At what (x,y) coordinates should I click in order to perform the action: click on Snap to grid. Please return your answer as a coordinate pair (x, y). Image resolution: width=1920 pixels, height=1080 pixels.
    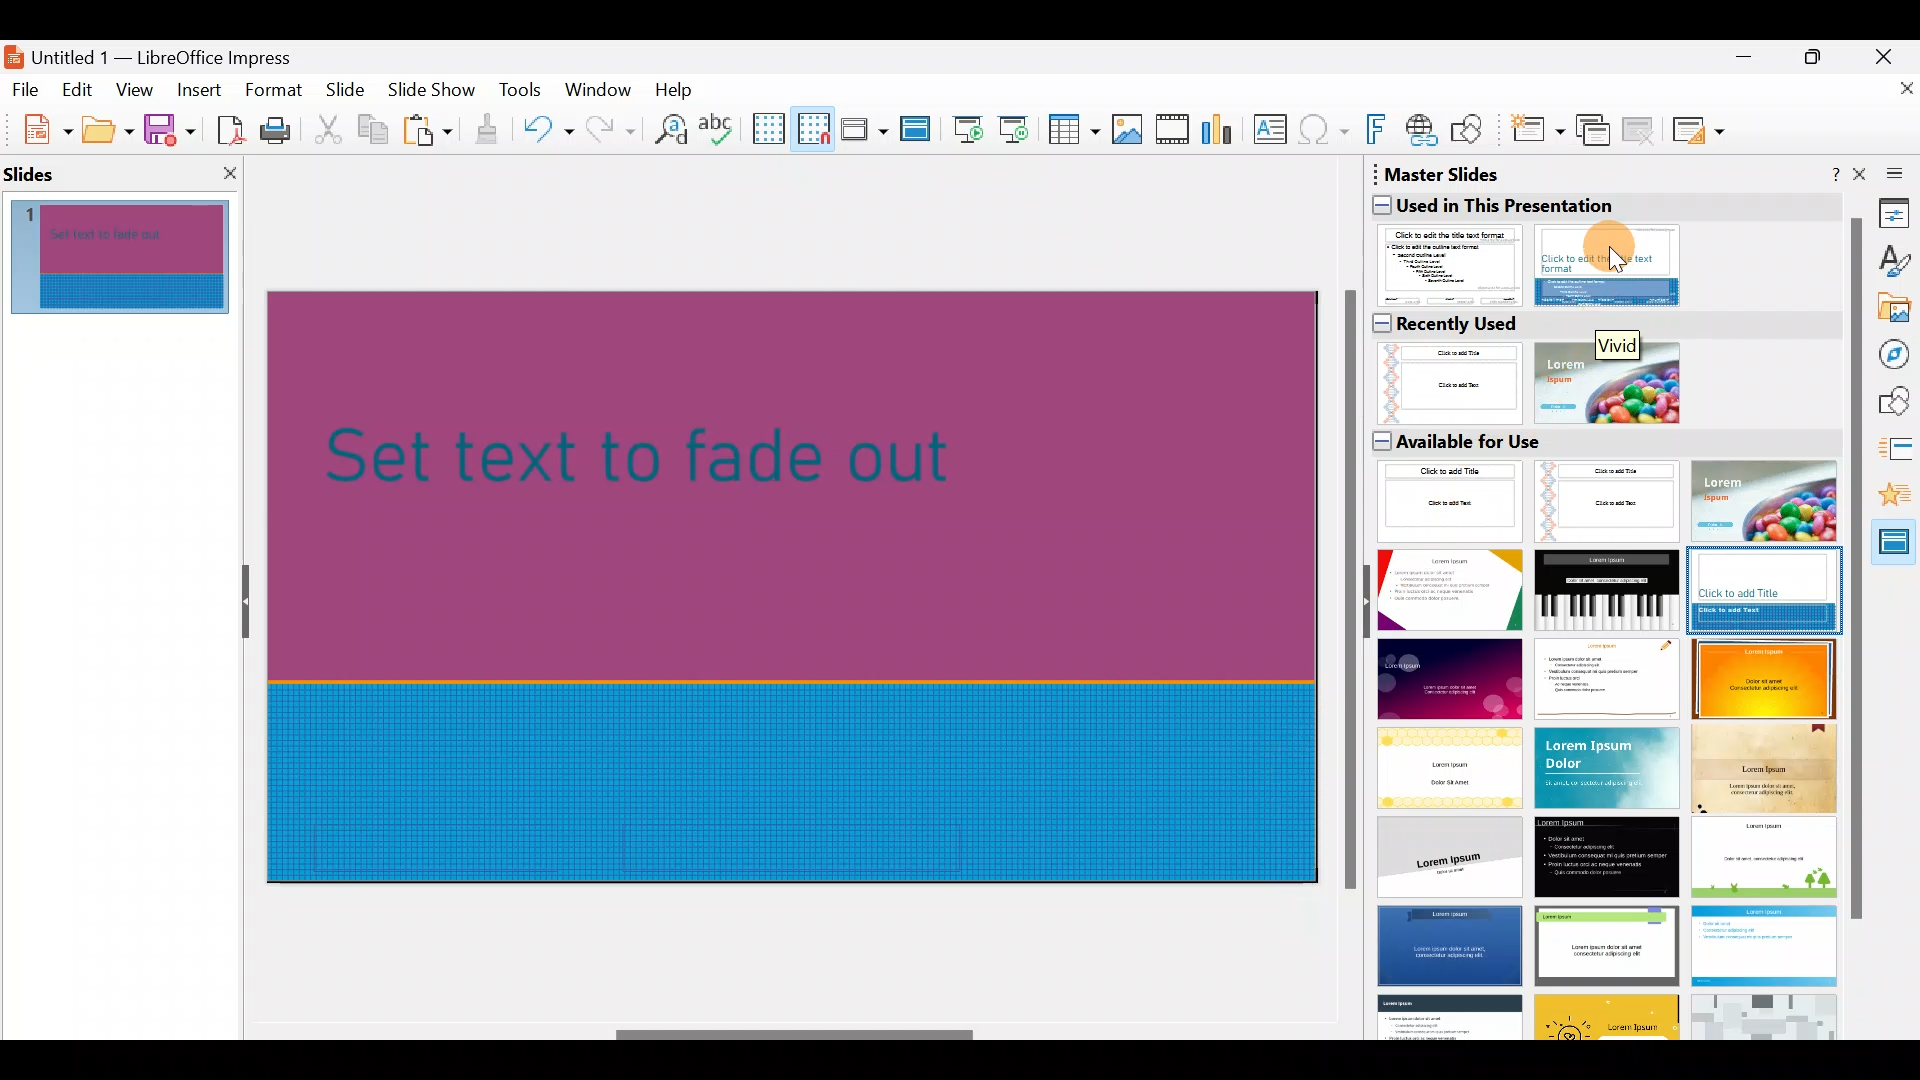
    Looking at the image, I should click on (810, 128).